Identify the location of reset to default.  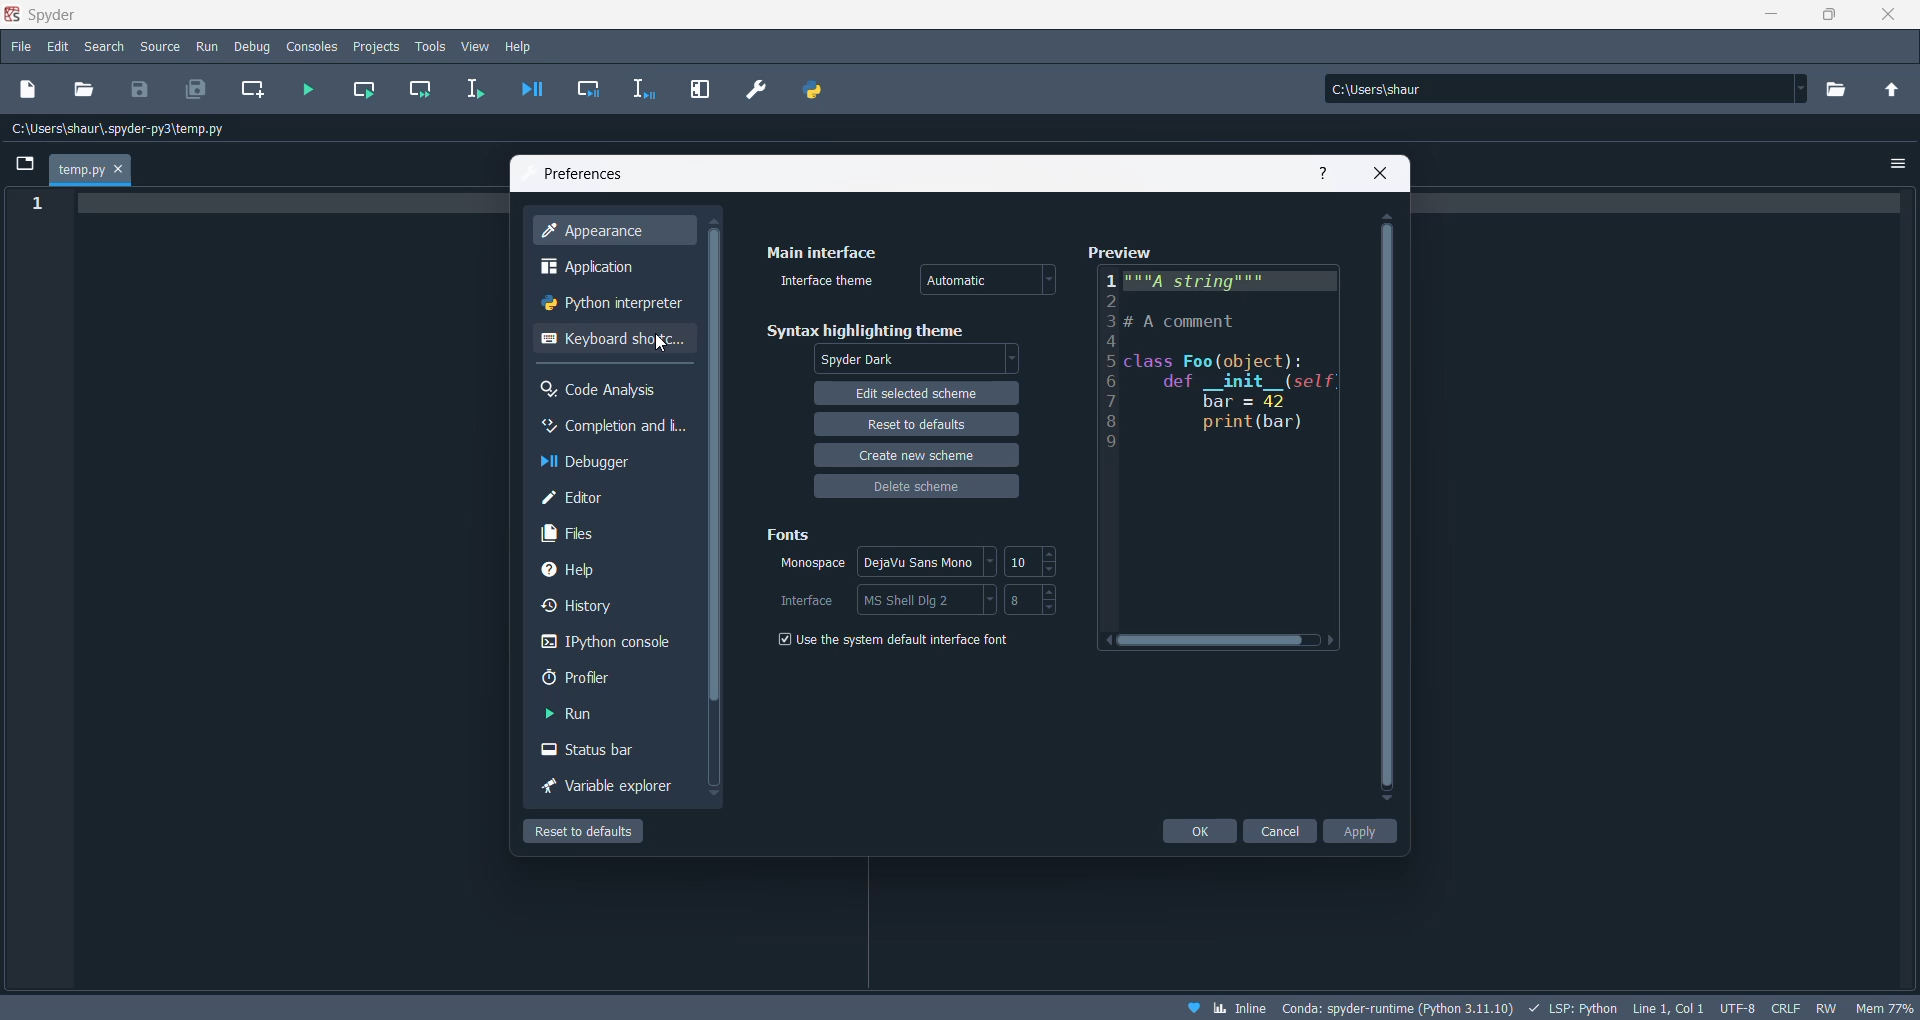
(602, 831).